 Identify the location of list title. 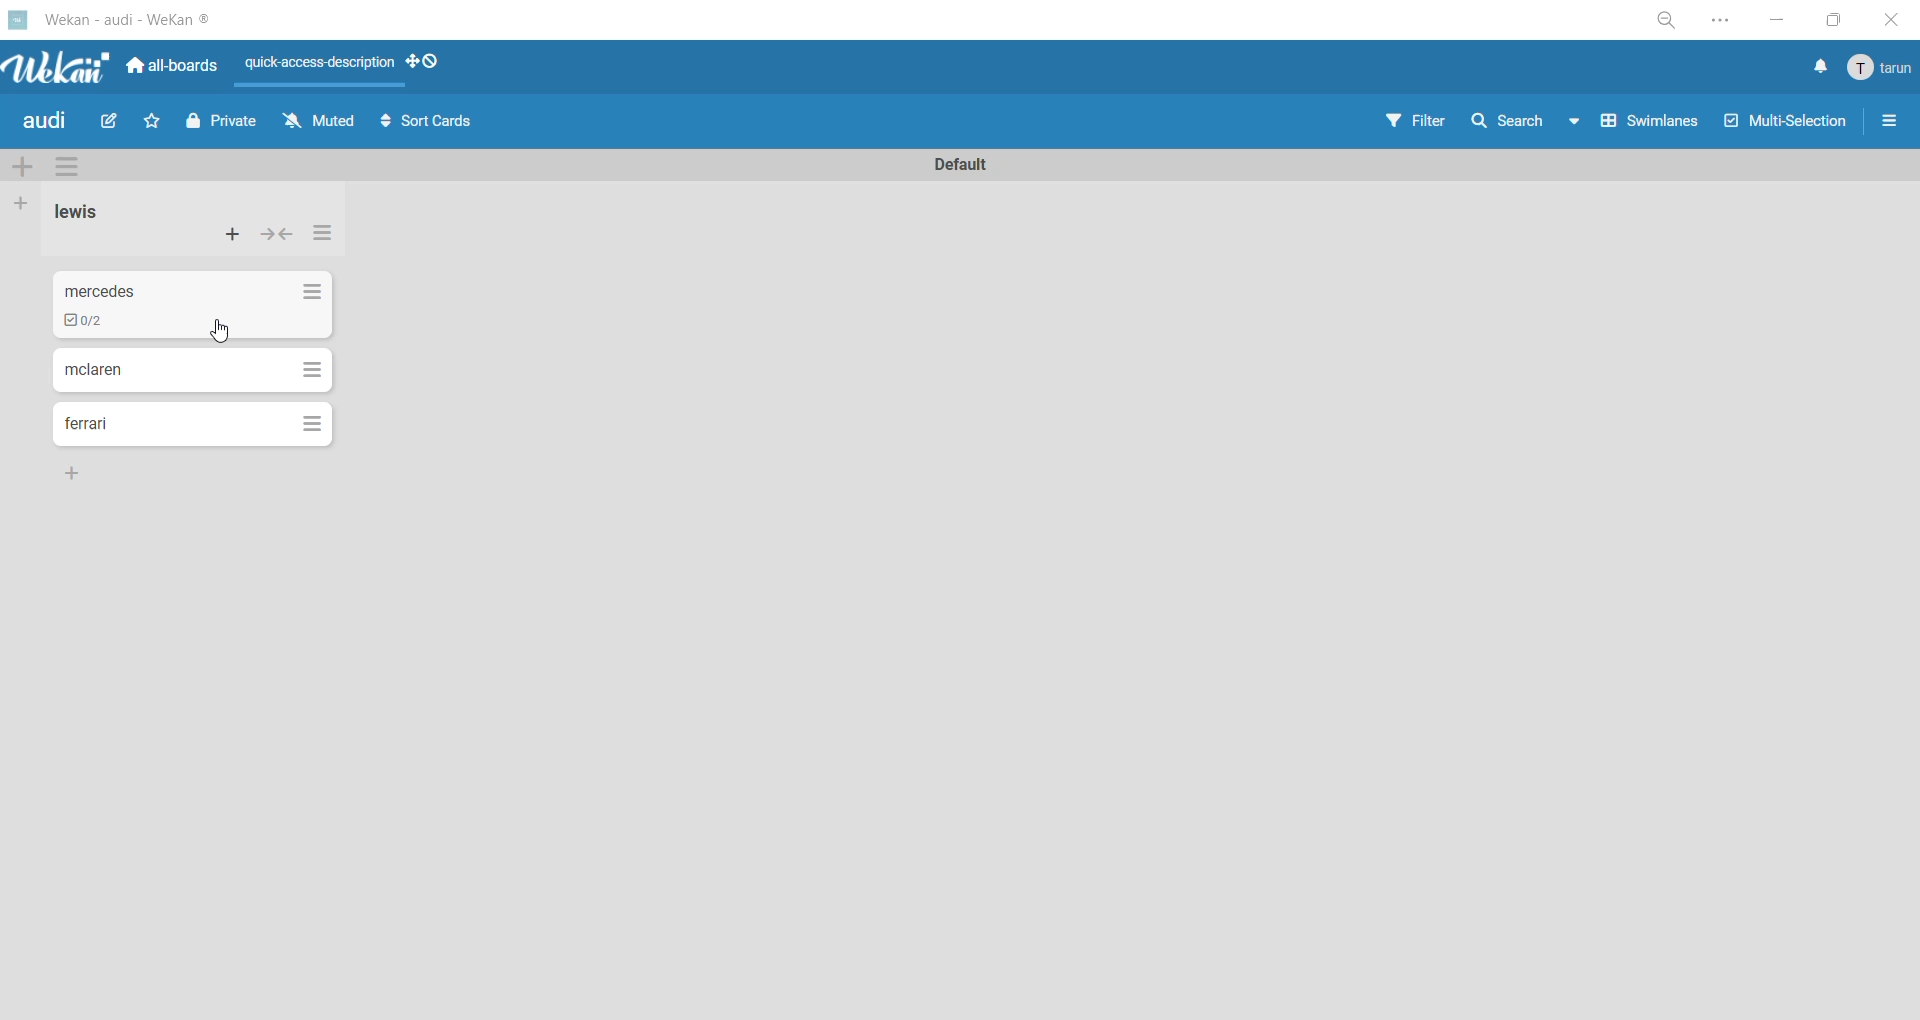
(100, 214).